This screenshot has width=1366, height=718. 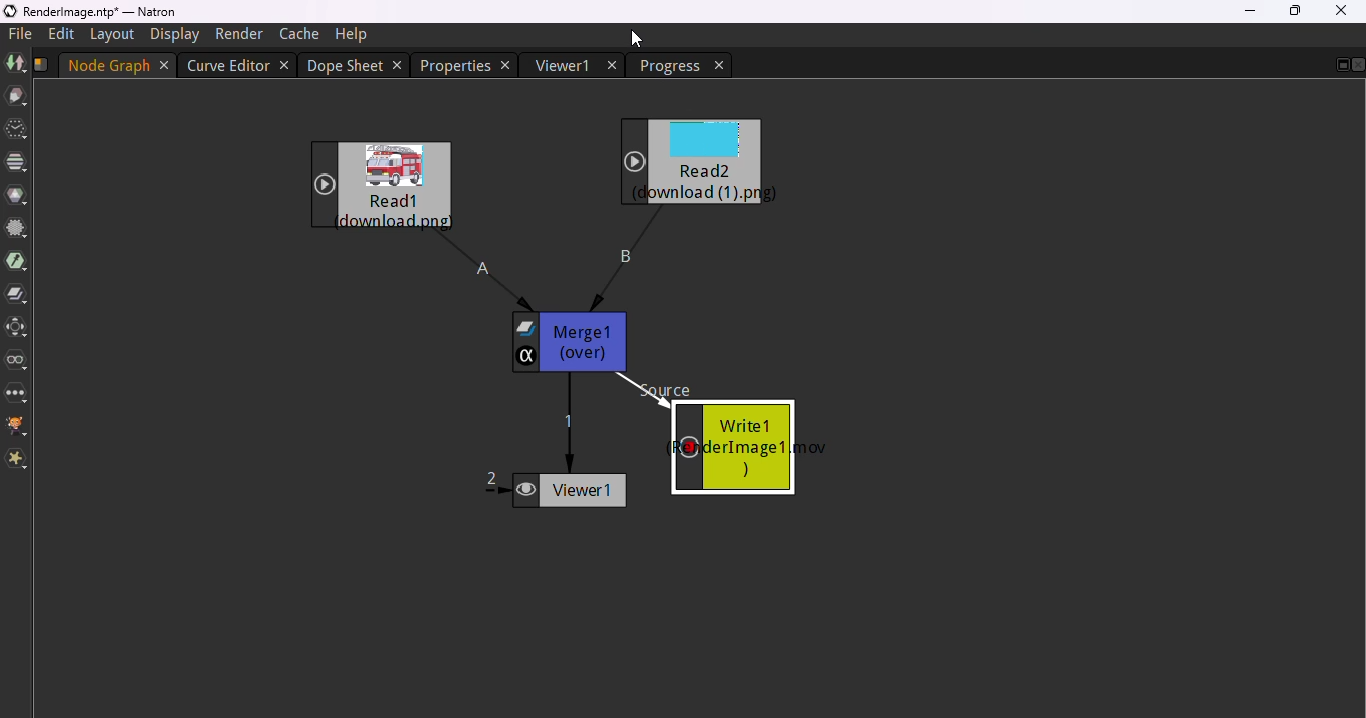 I want to click on extra, so click(x=17, y=459).